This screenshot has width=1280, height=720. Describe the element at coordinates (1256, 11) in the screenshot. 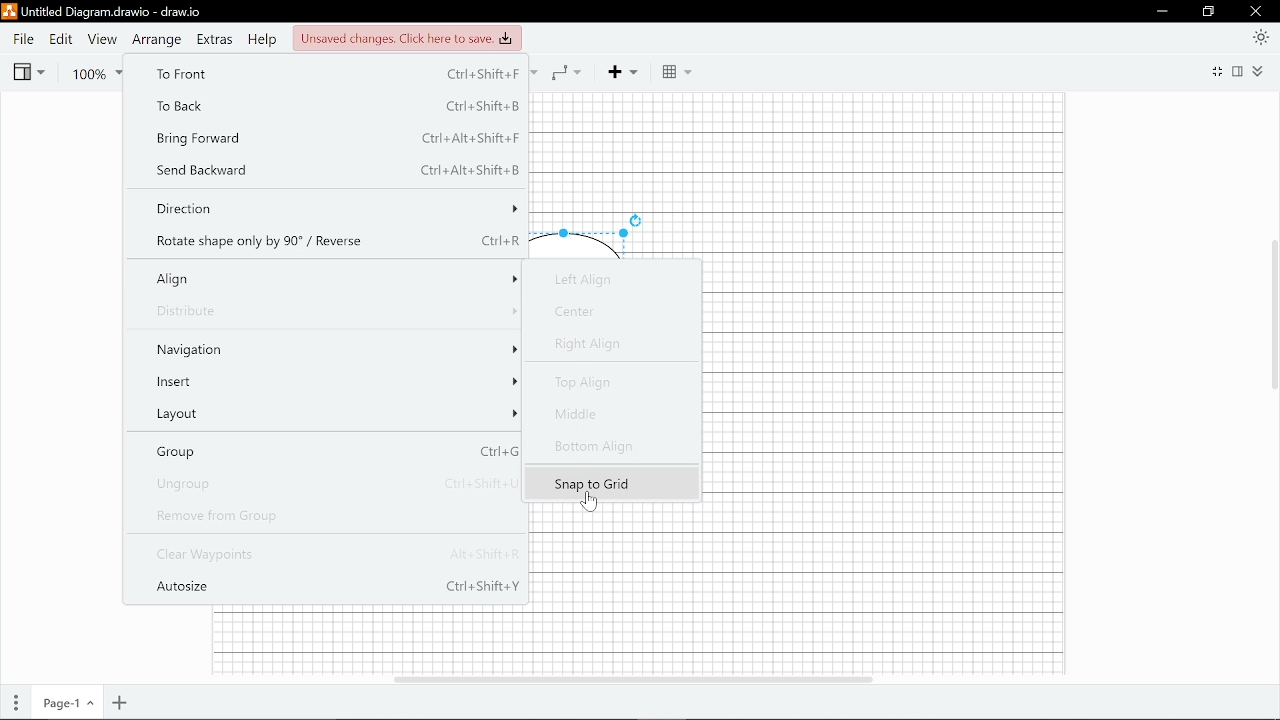

I see `Close` at that location.